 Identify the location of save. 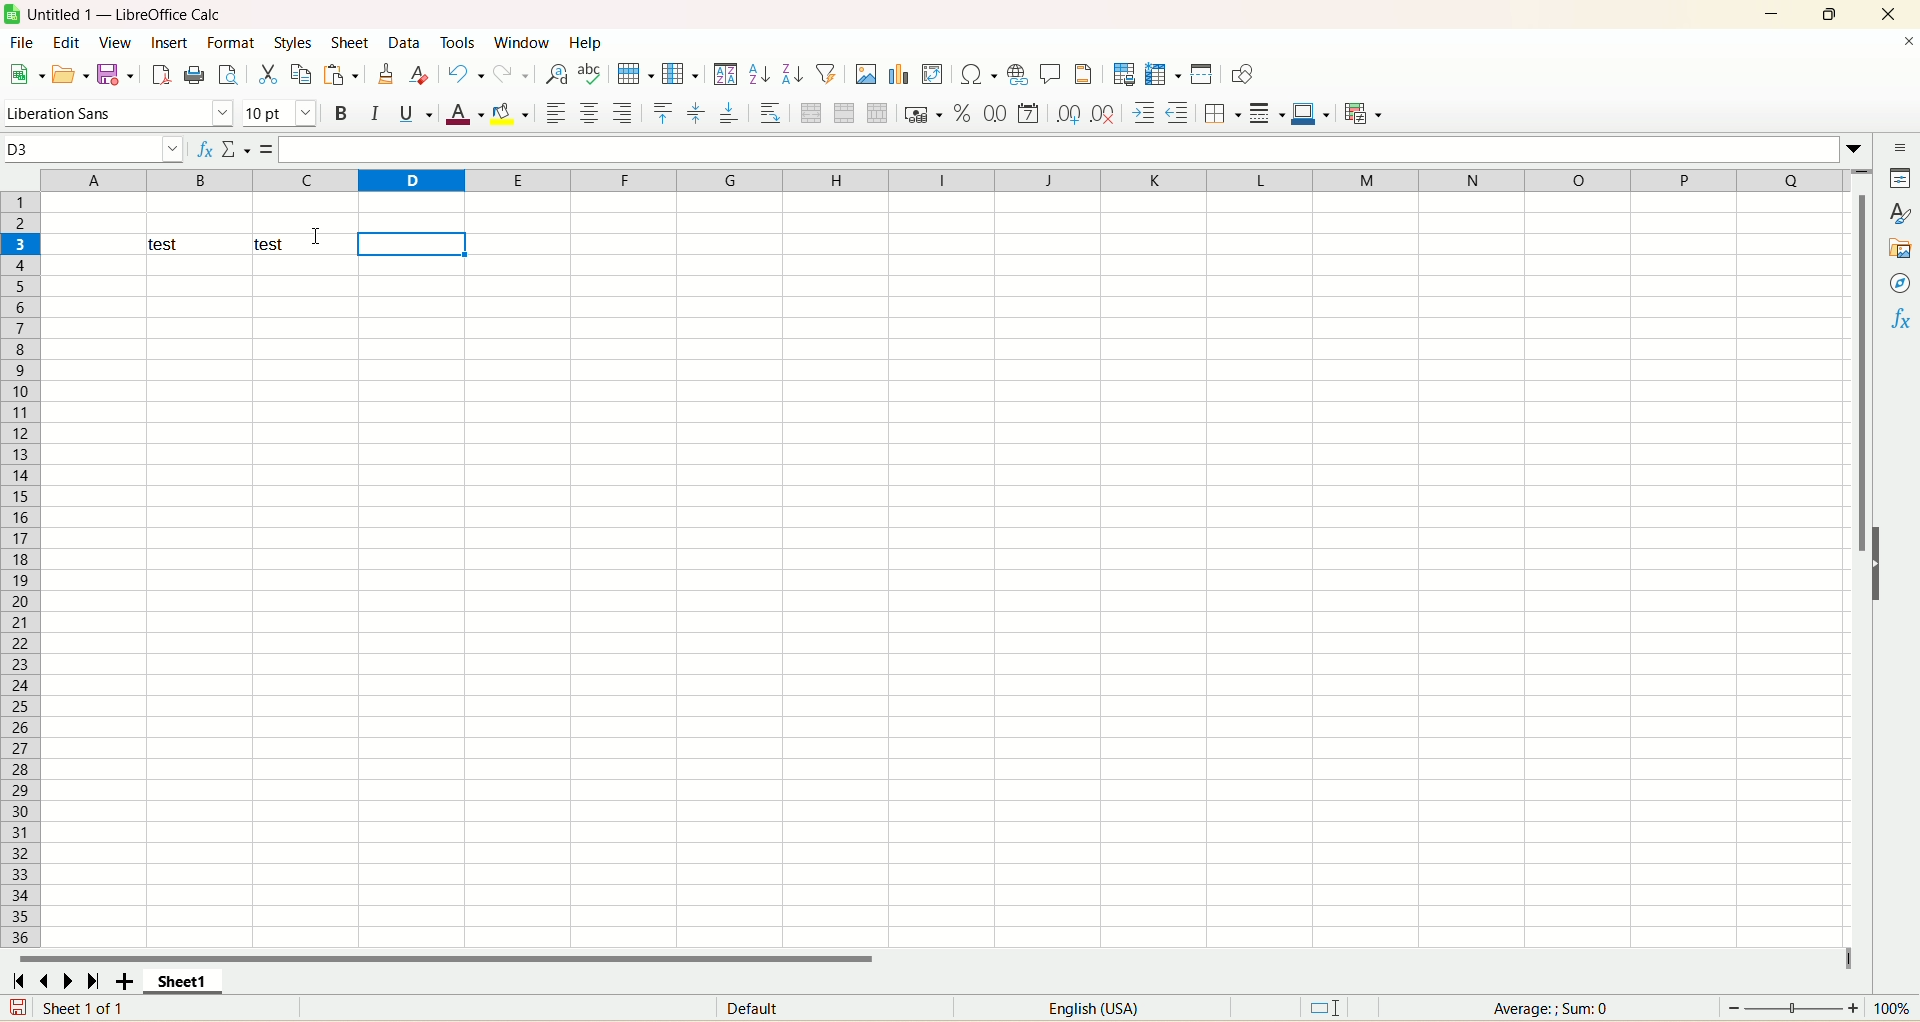
(114, 75).